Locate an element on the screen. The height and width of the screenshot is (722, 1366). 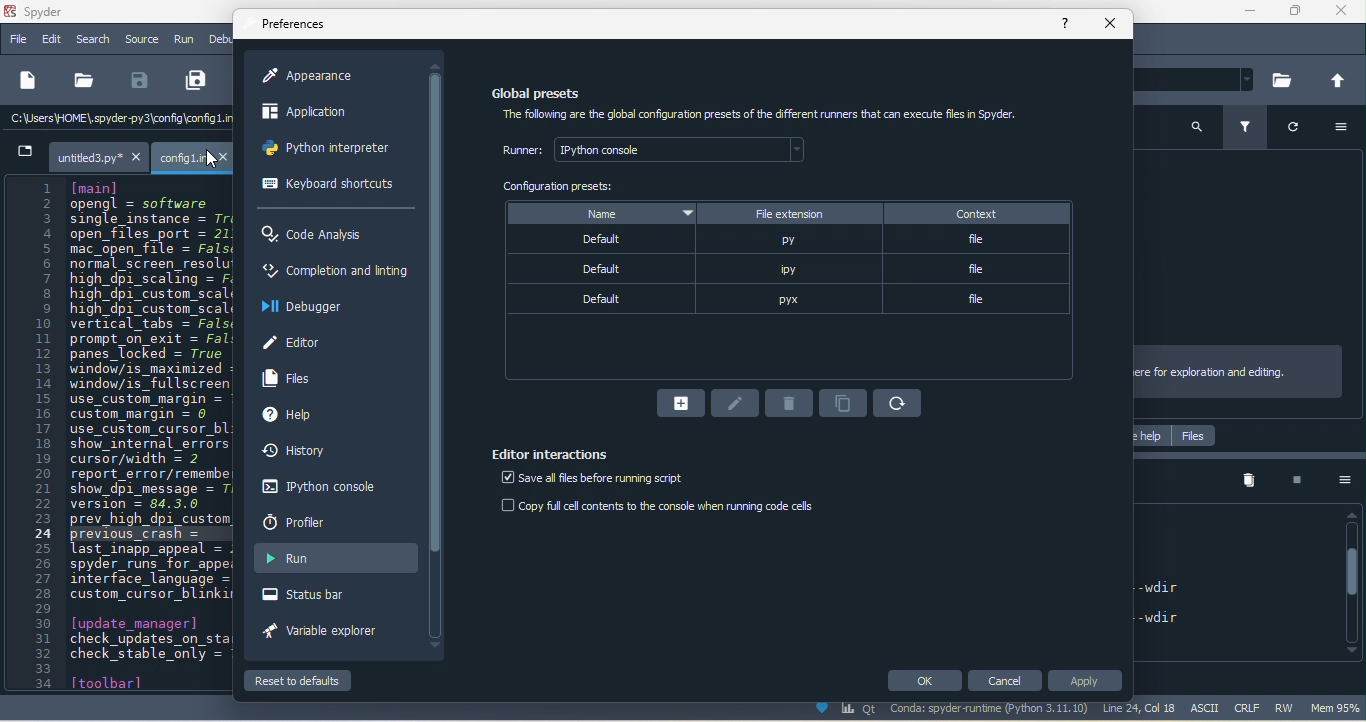
appearence is located at coordinates (318, 76).